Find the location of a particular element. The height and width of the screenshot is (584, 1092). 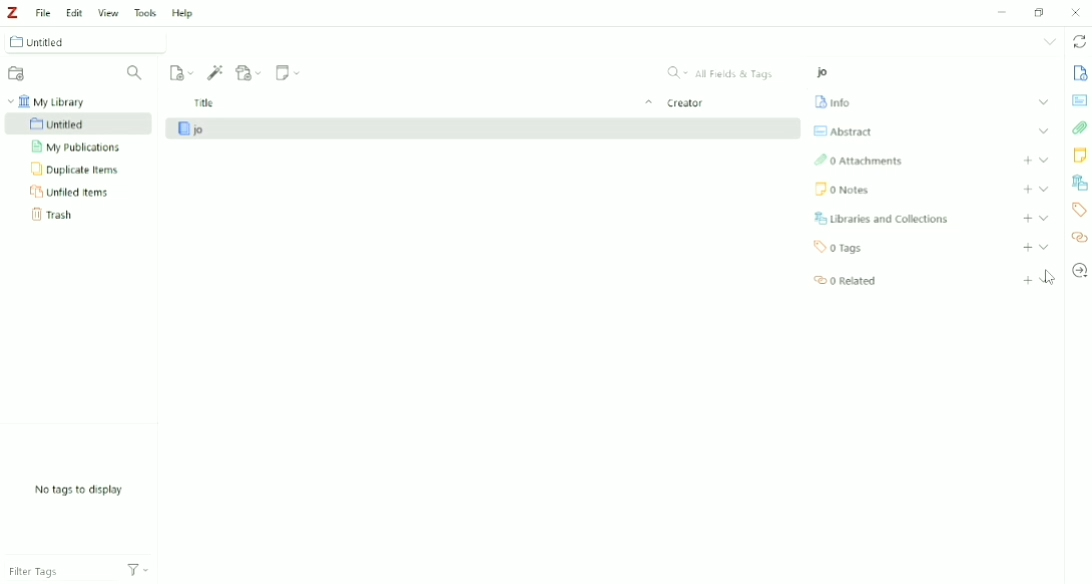

Untitled Collection is located at coordinates (90, 41).